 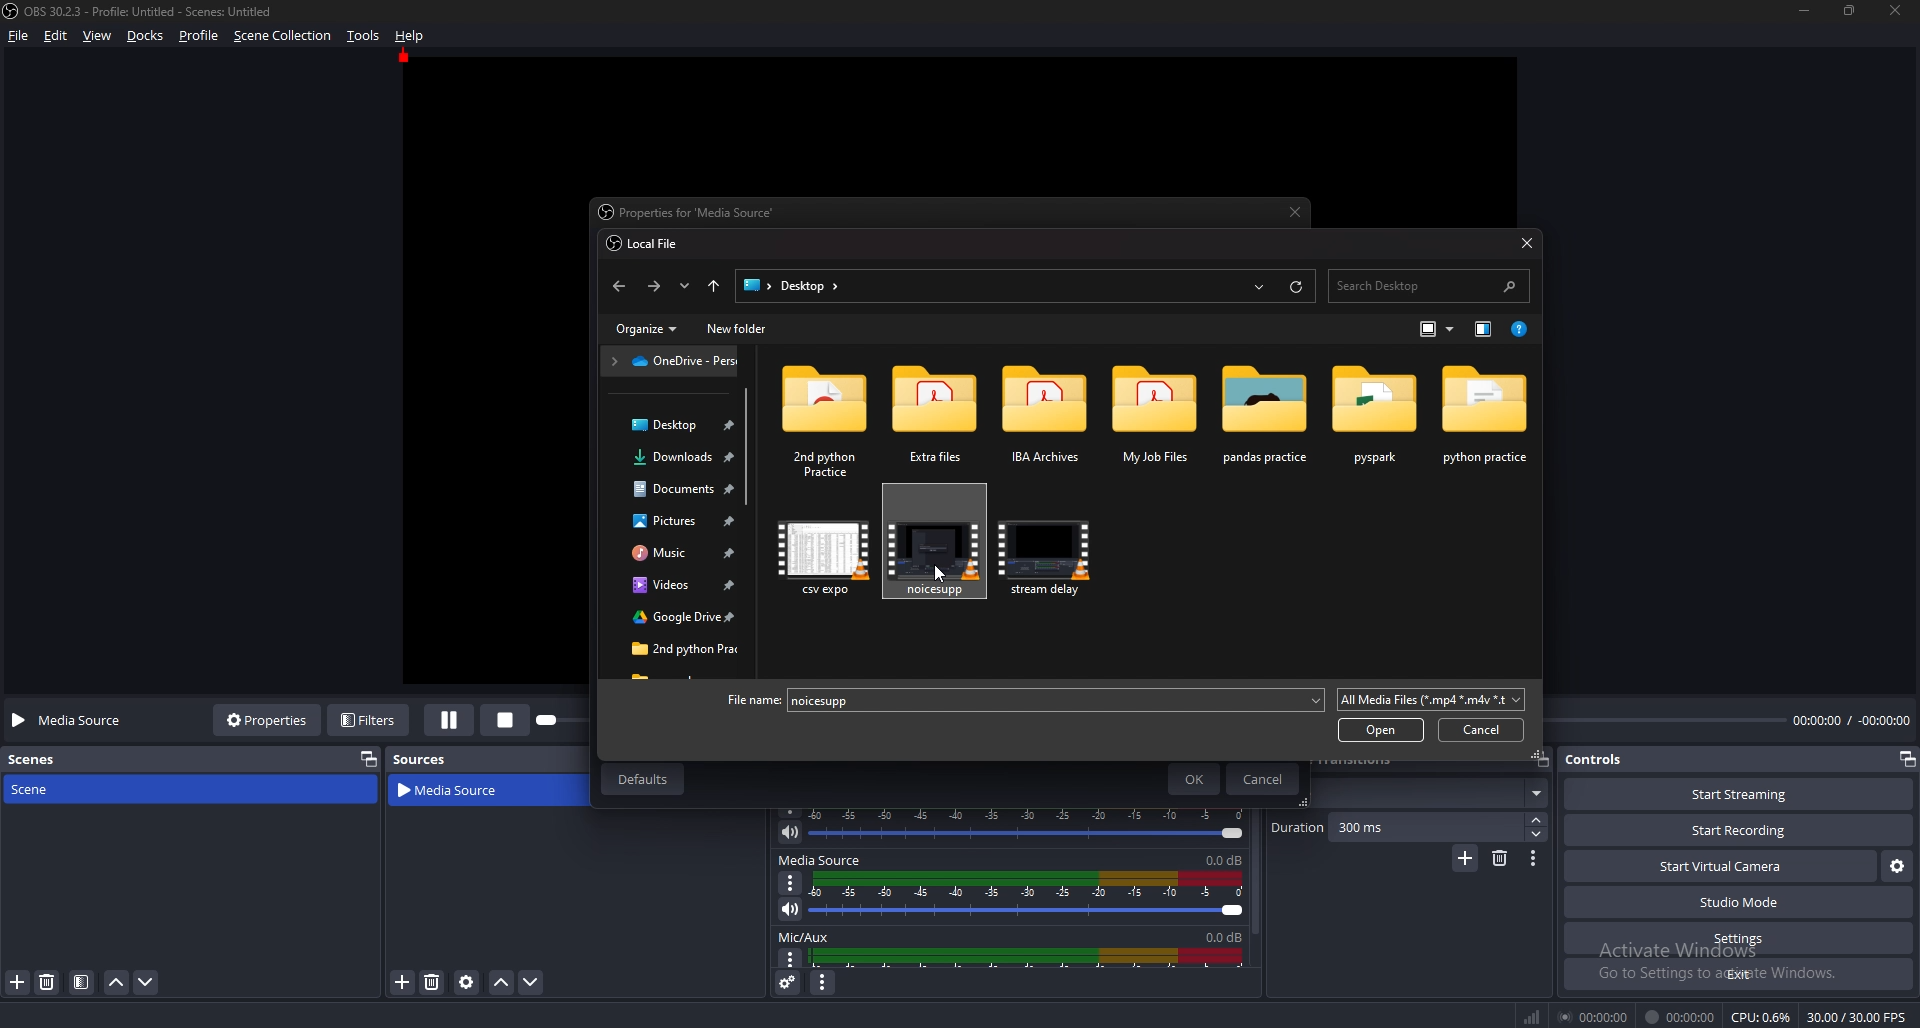 I want to click on close, so click(x=1897, y=10).